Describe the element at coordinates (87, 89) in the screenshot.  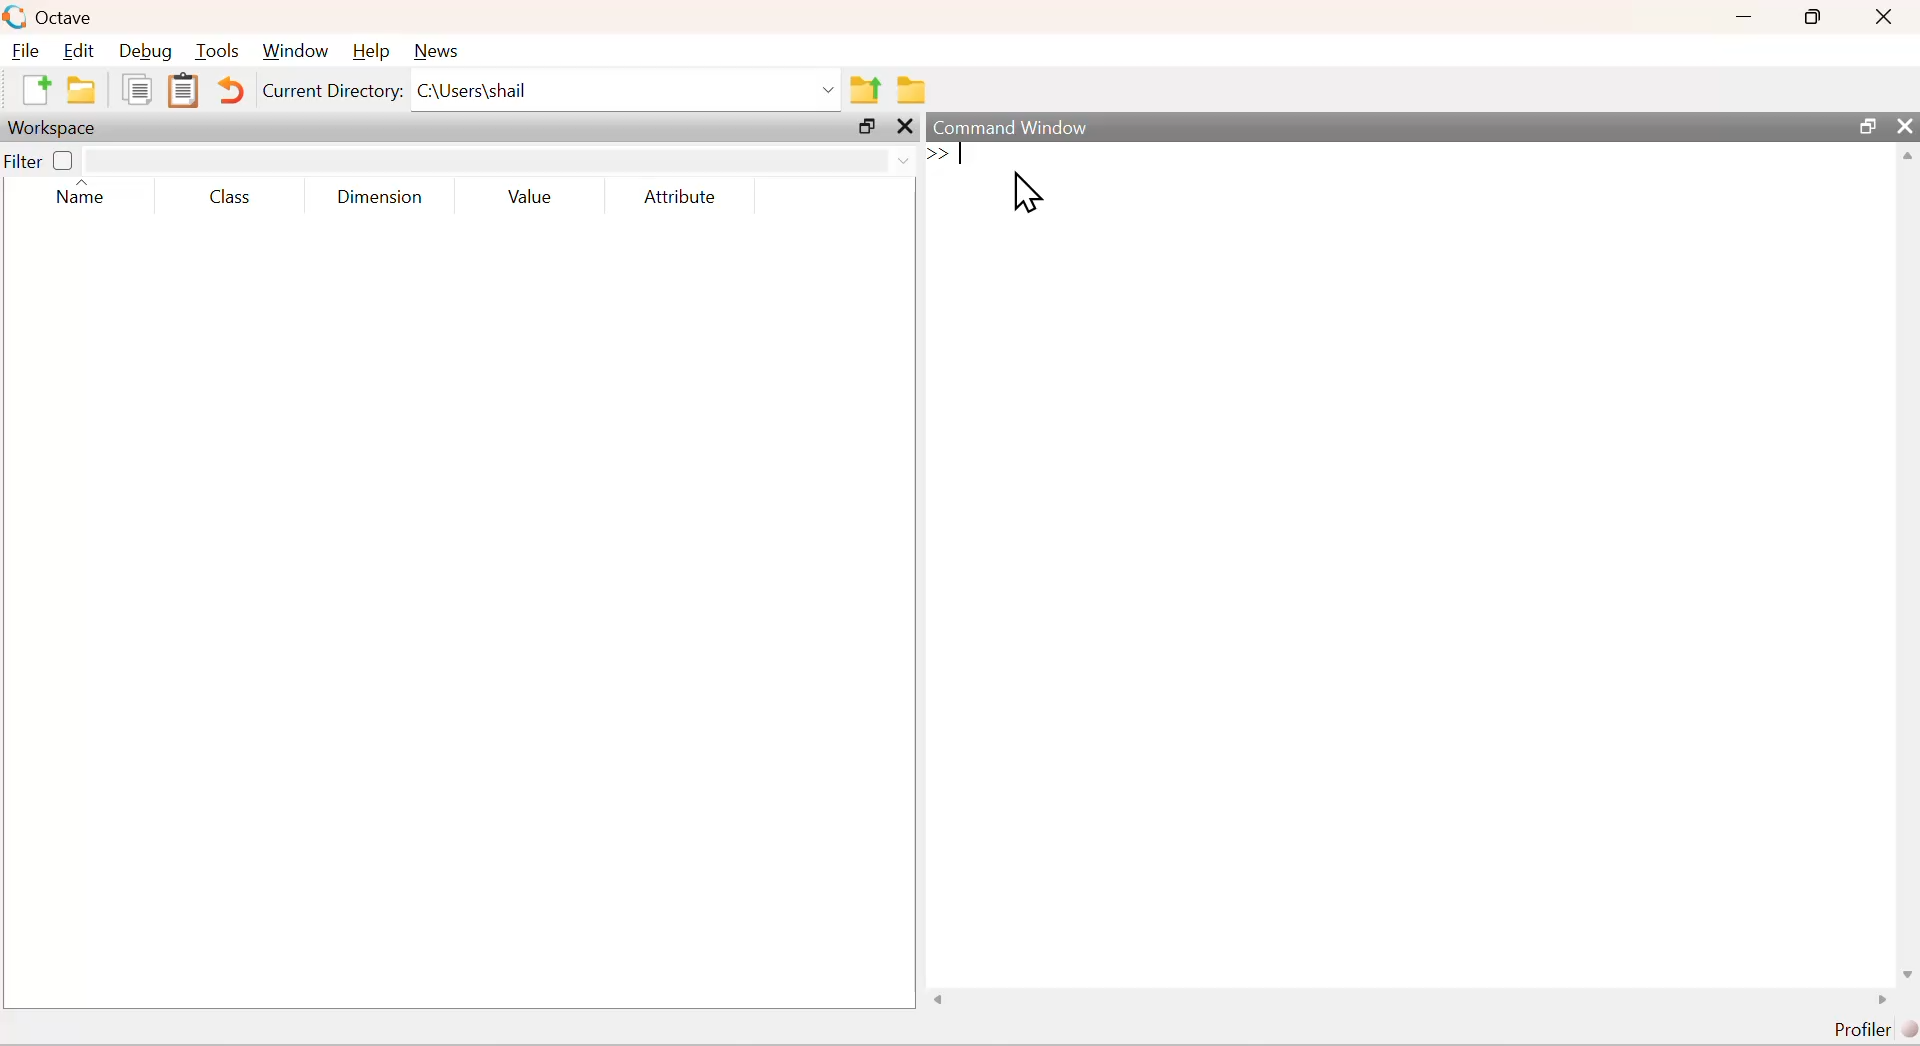
I see `open and existing file` at that location.